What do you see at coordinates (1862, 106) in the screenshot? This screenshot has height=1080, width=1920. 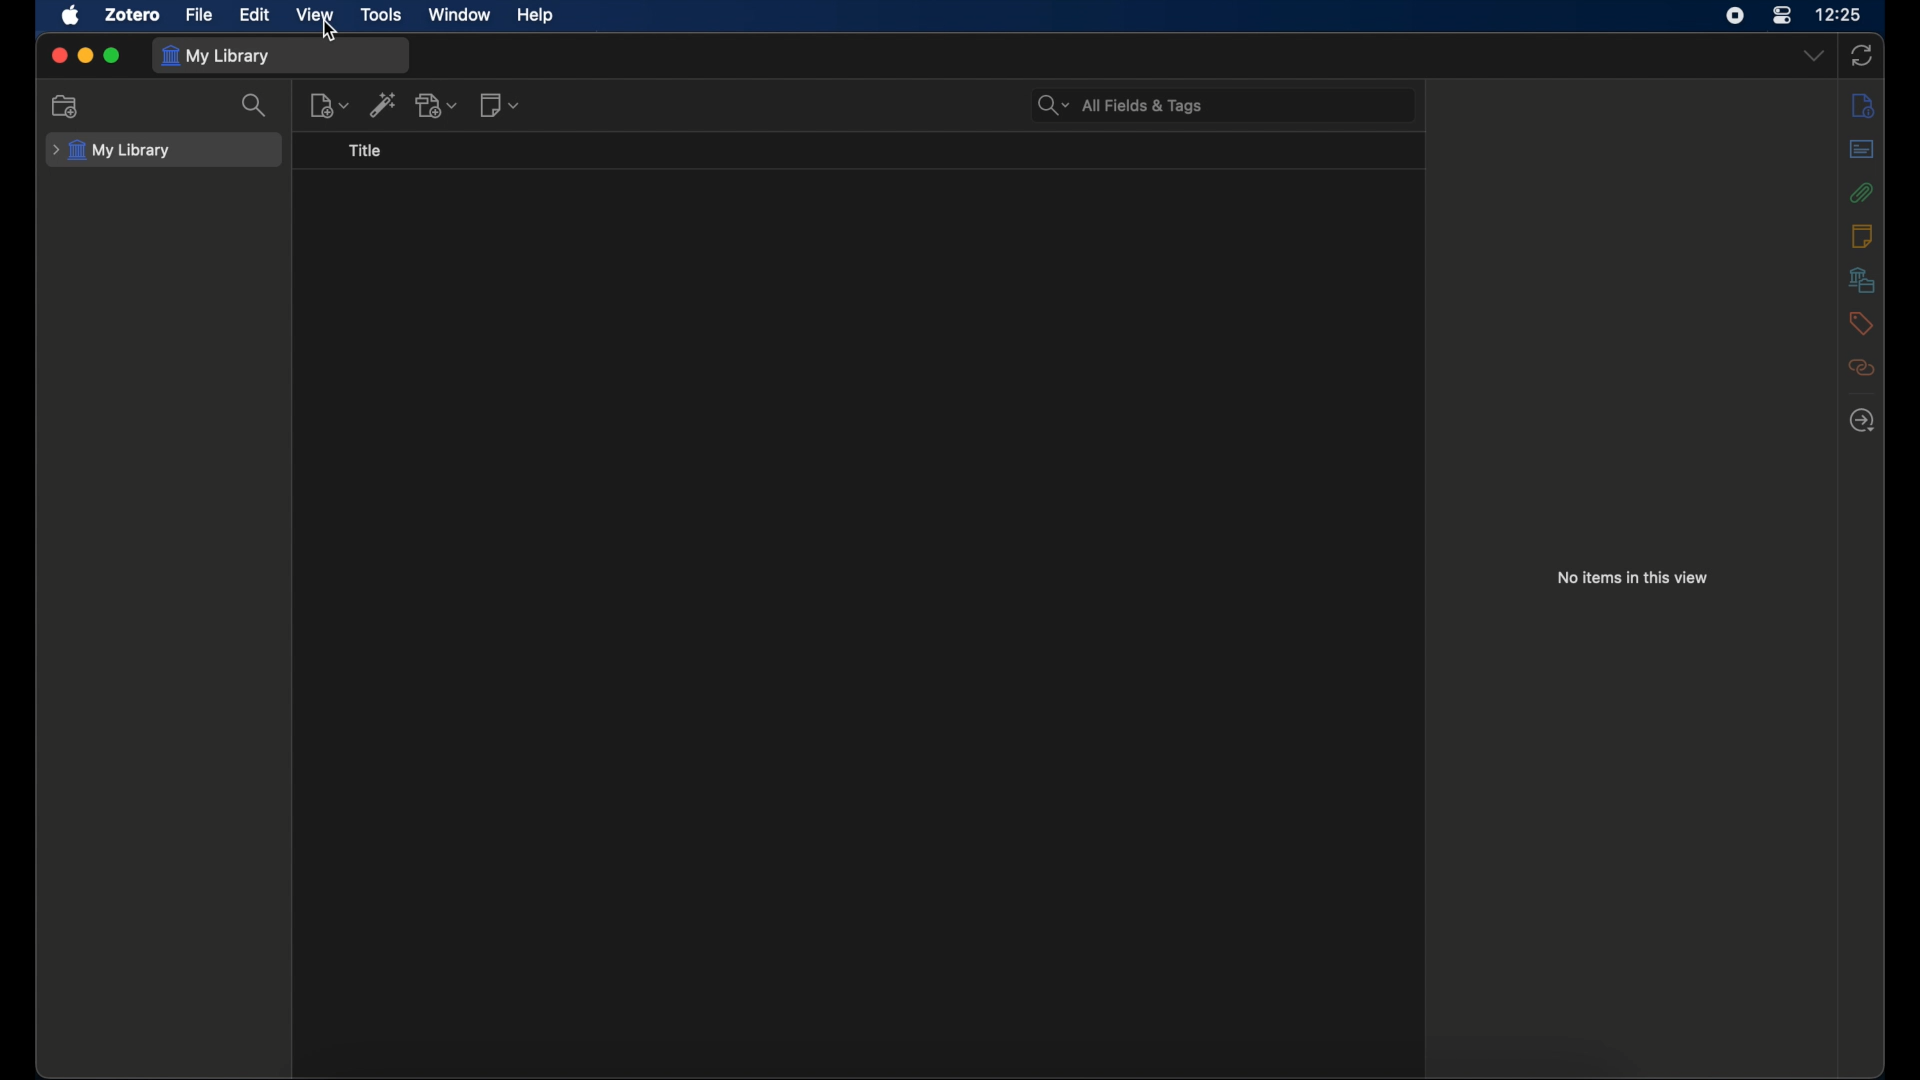 I see `info` at bounding box center [1862, 106].